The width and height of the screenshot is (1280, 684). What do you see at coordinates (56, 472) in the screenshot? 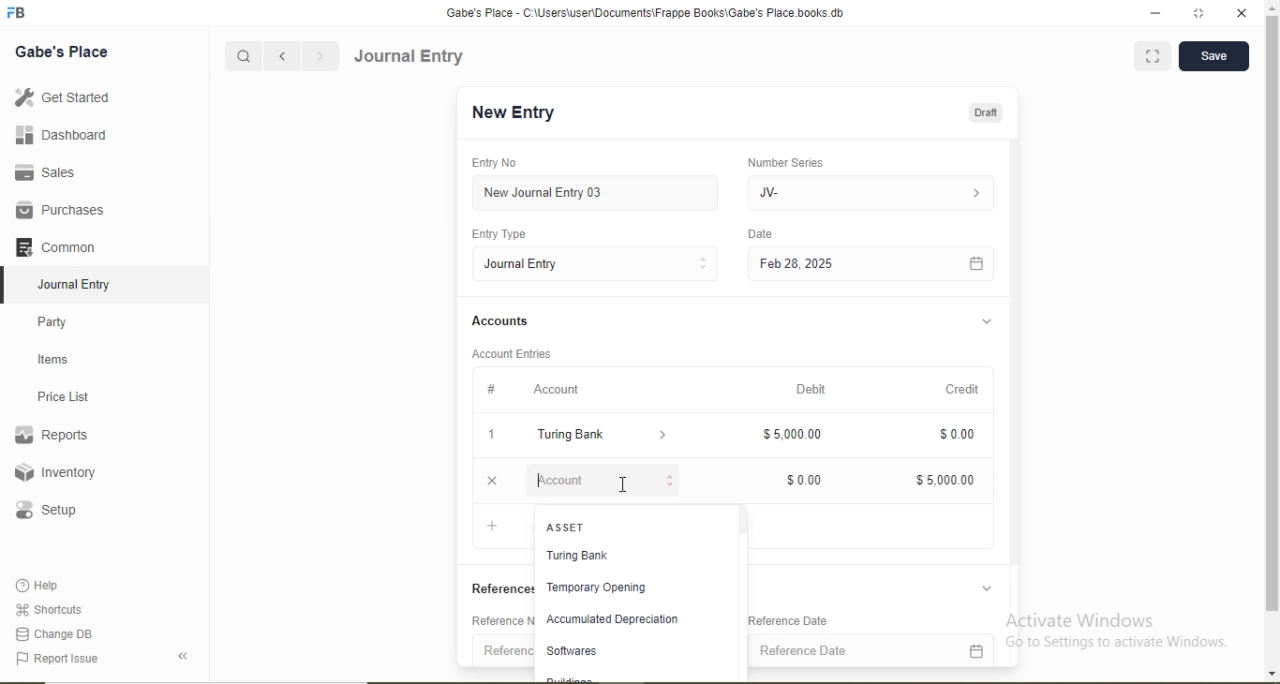
I see `Inventory` at bounding box center [56, 472].